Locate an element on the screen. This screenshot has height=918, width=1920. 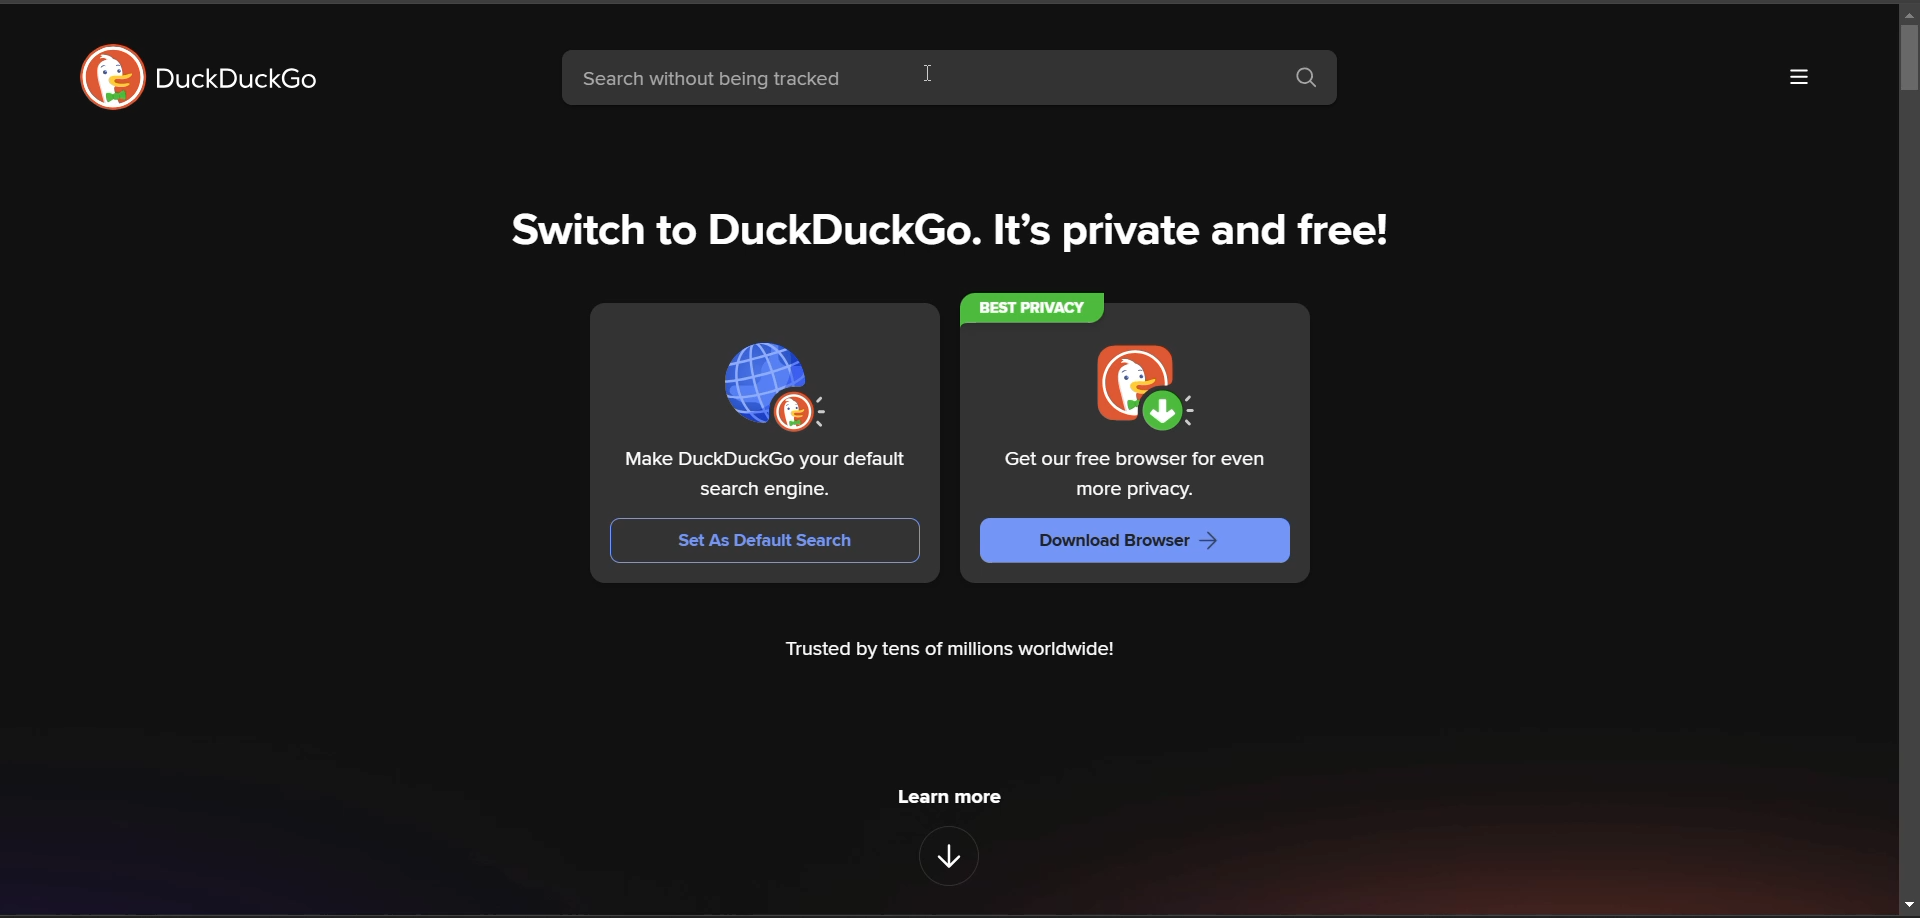
Trusted by tens of millions worldwide! is located at coordinates (951, 652).